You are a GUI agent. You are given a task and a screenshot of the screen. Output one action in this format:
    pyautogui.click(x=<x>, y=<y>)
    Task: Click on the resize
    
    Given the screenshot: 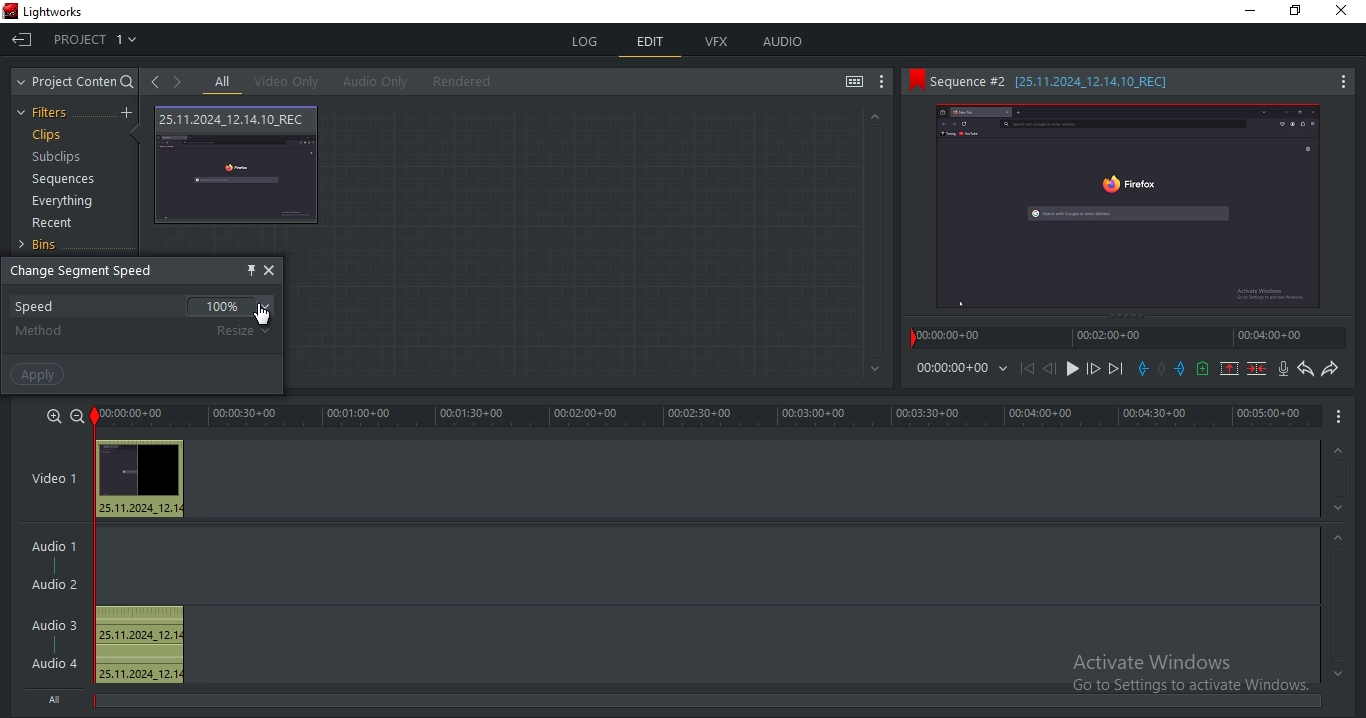 What is the action you would take?
    pyautogui.click(x=246, y=330)
    